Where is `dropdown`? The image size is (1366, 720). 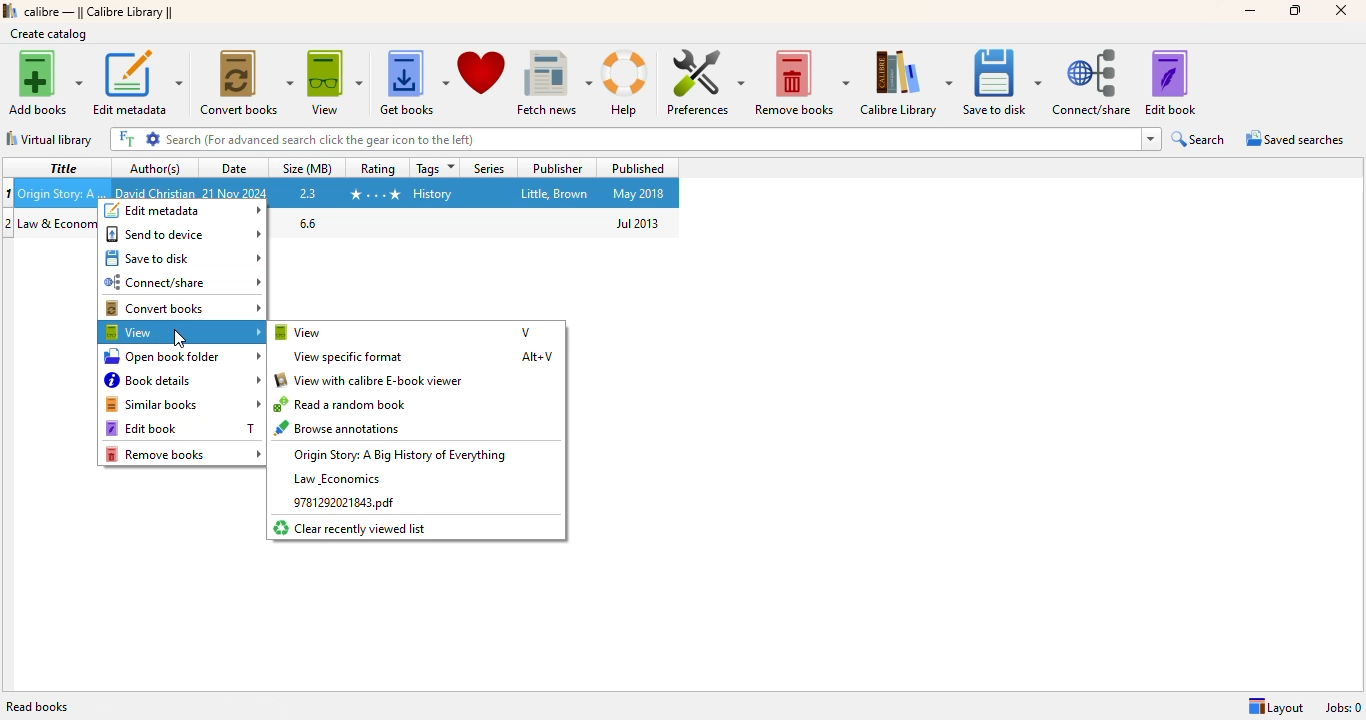
dropdown is located at coordinates (1151, 139).